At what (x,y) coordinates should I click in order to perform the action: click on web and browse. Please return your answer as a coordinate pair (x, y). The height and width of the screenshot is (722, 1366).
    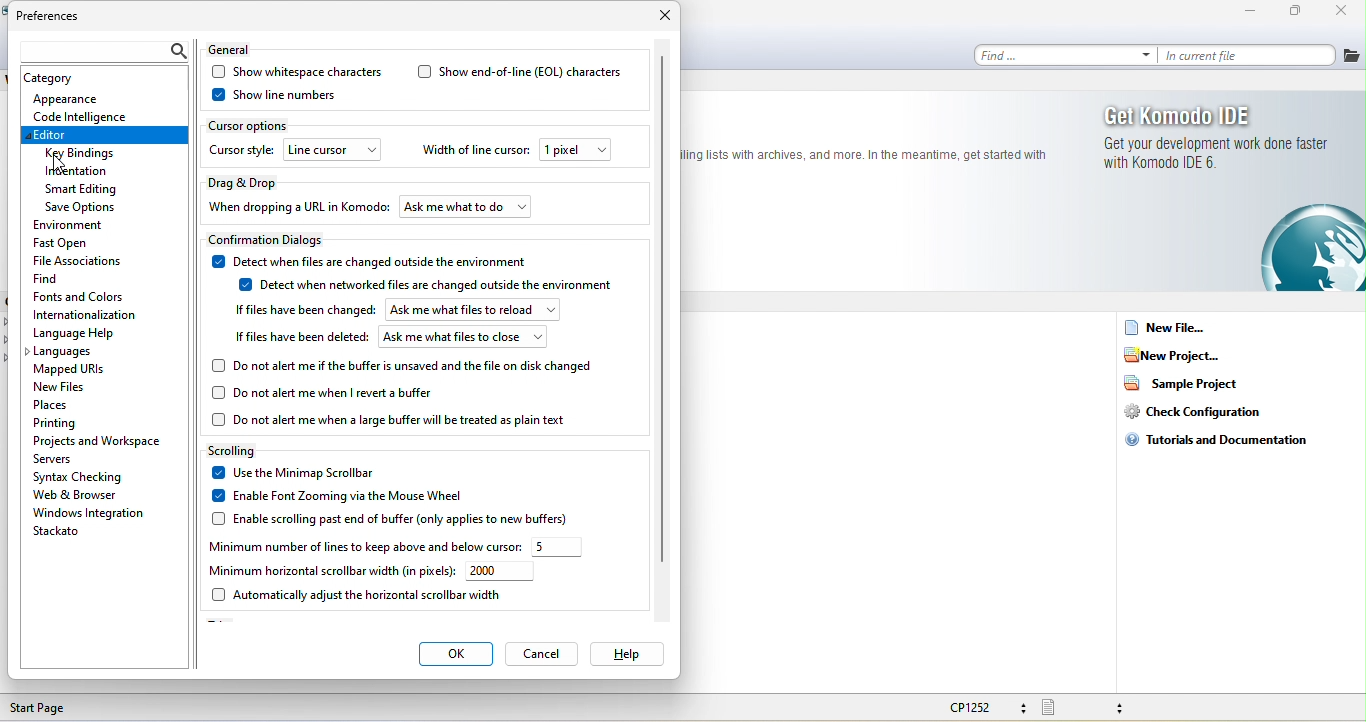
    Looking at the image, I should click on (94, 495).